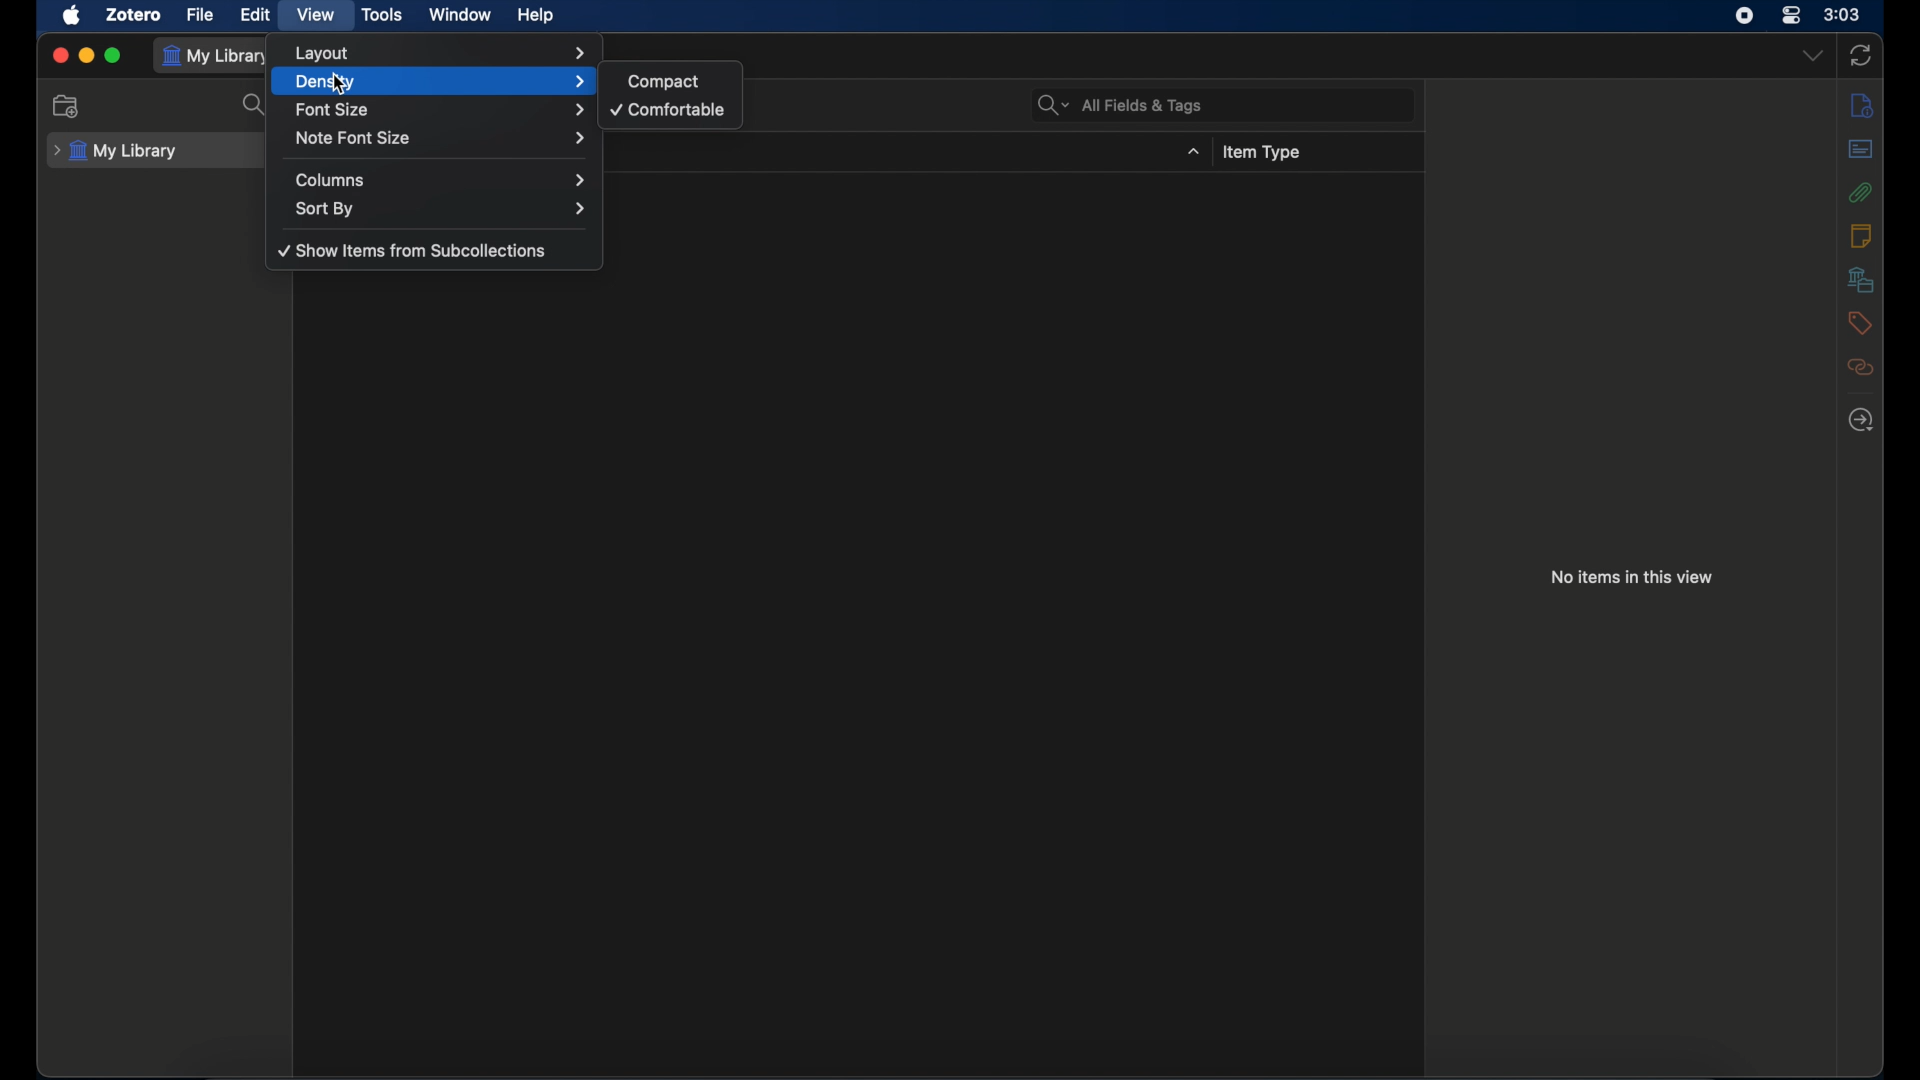 The height and width of the screenshot is (1080, 1920). I want to click on font size, so click(443, 111).